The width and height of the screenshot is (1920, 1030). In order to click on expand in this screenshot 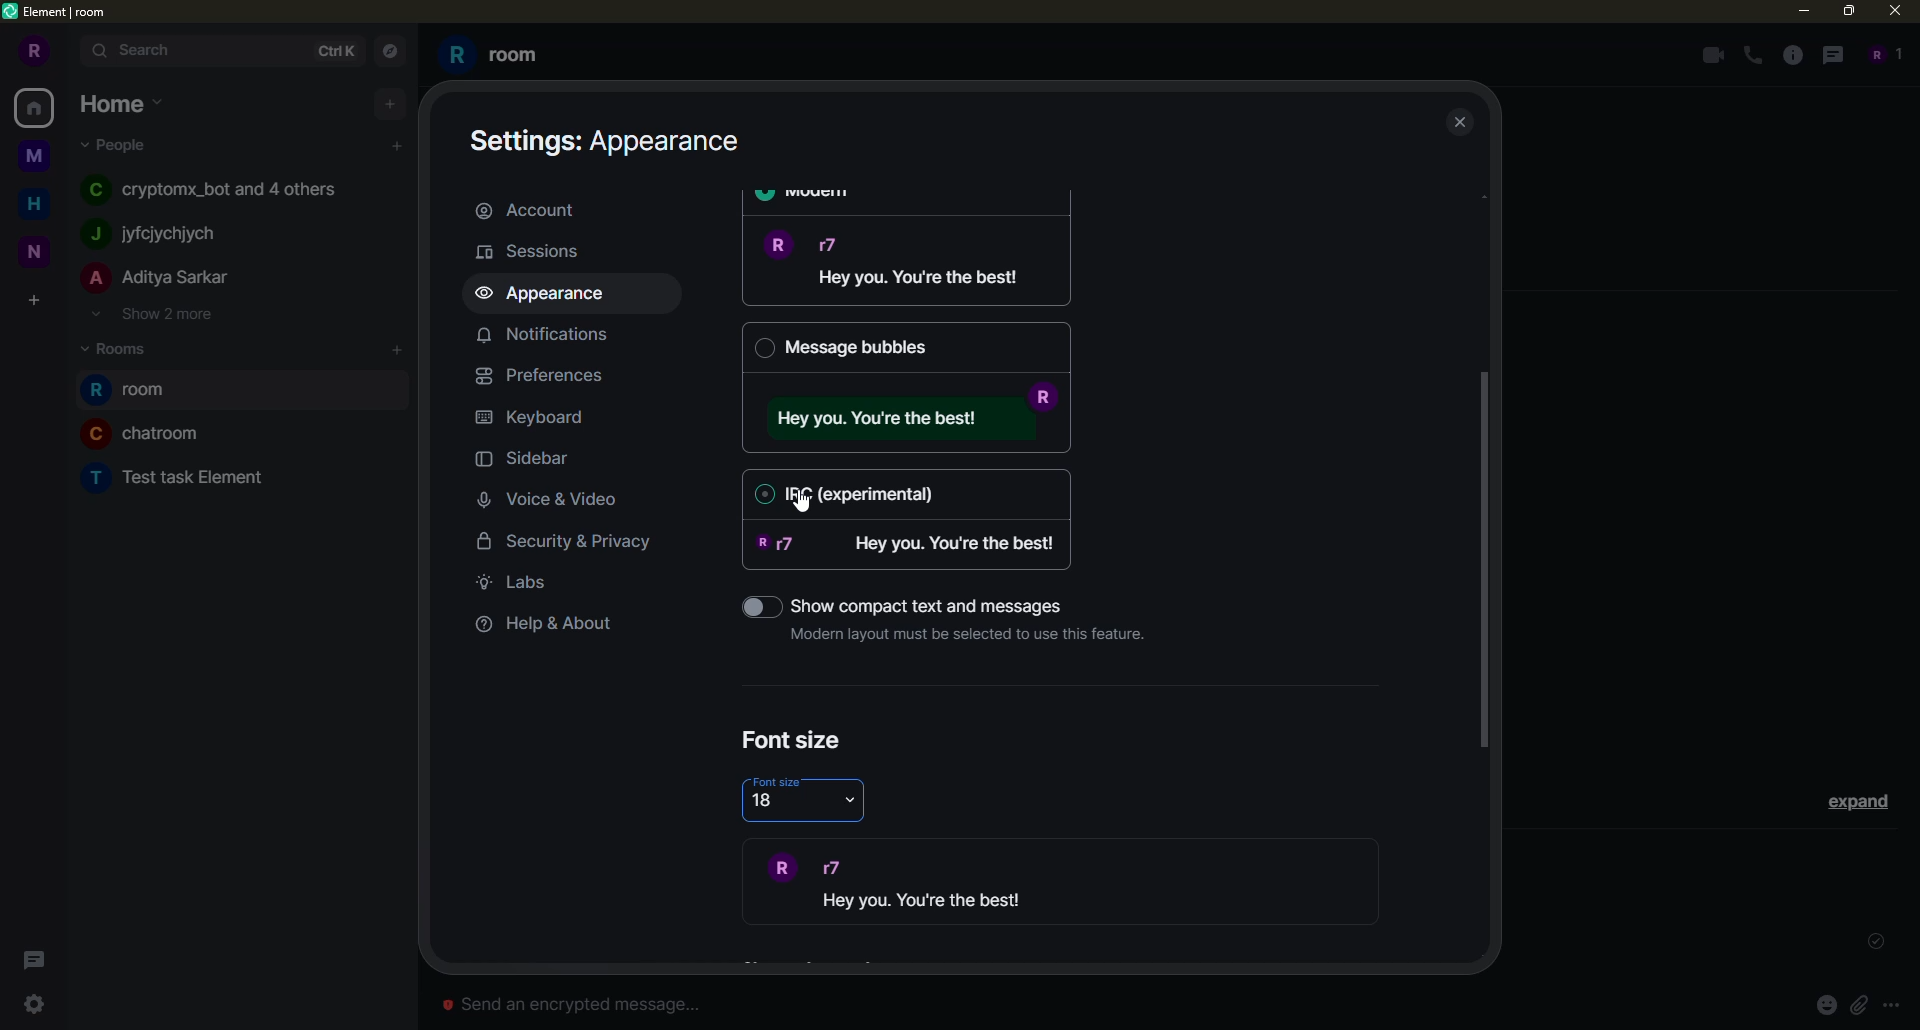, I will do `click(1862, 813)`.